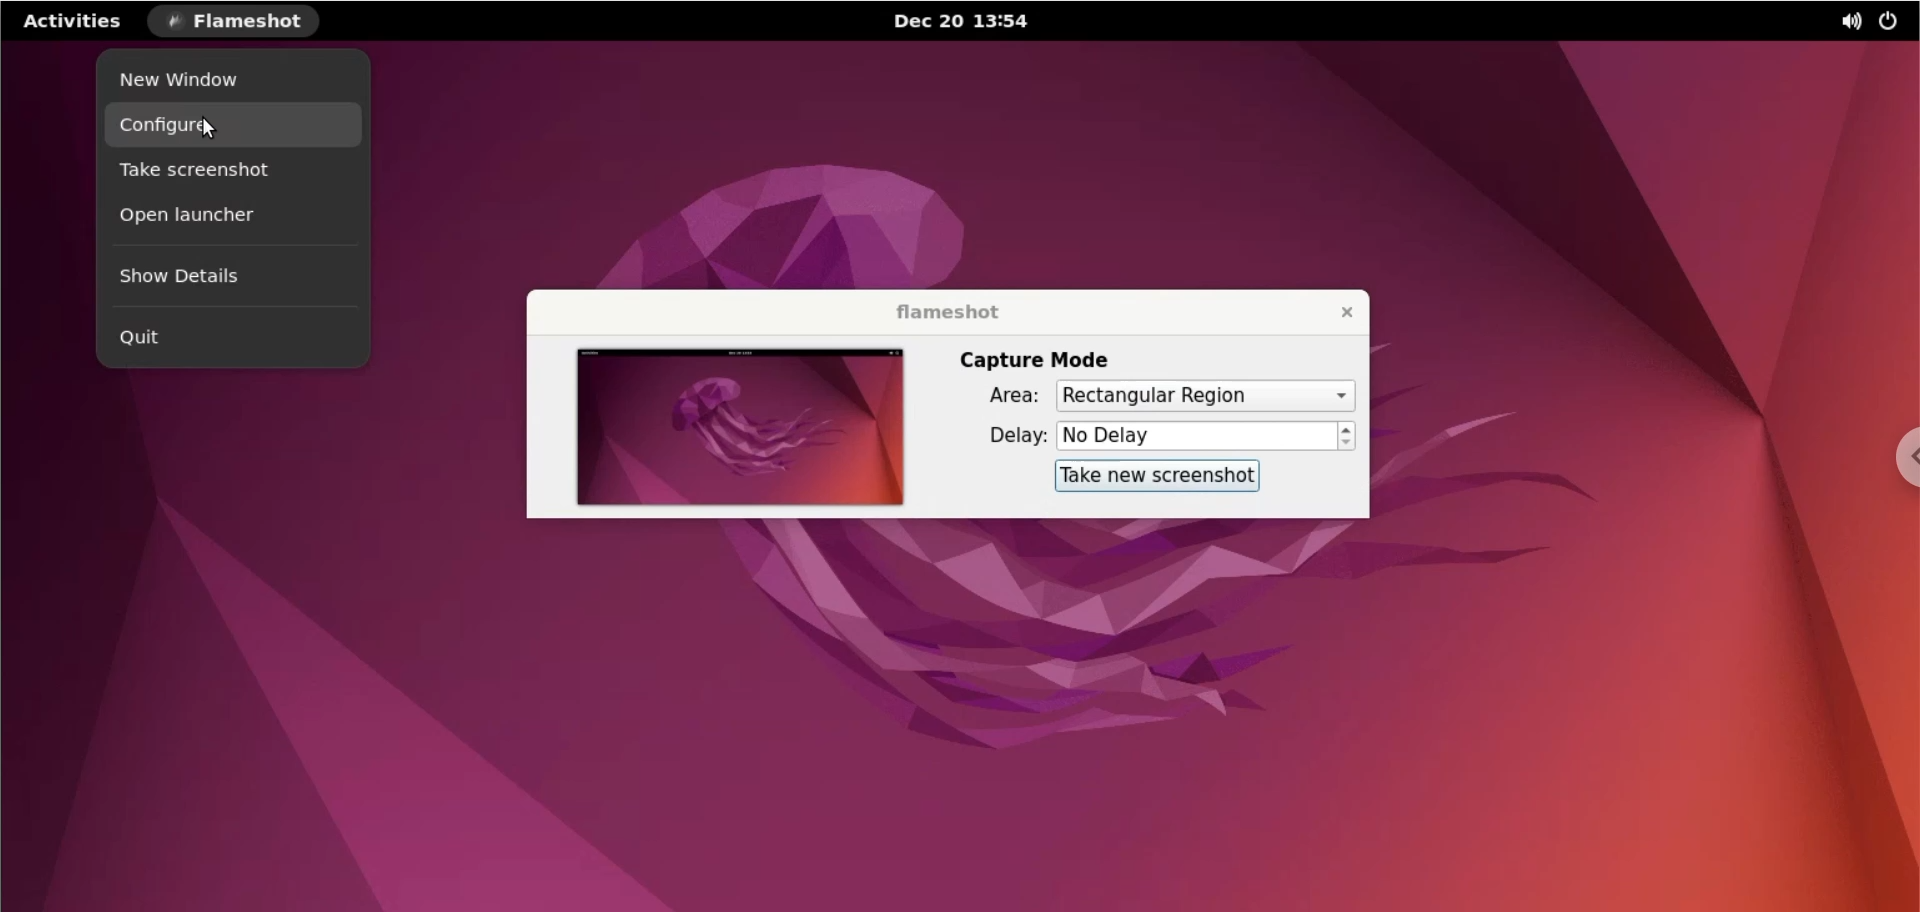 Image resolution: width=1920 pixels, height=912 pixels. I want to click on quit, so click(221, 334).